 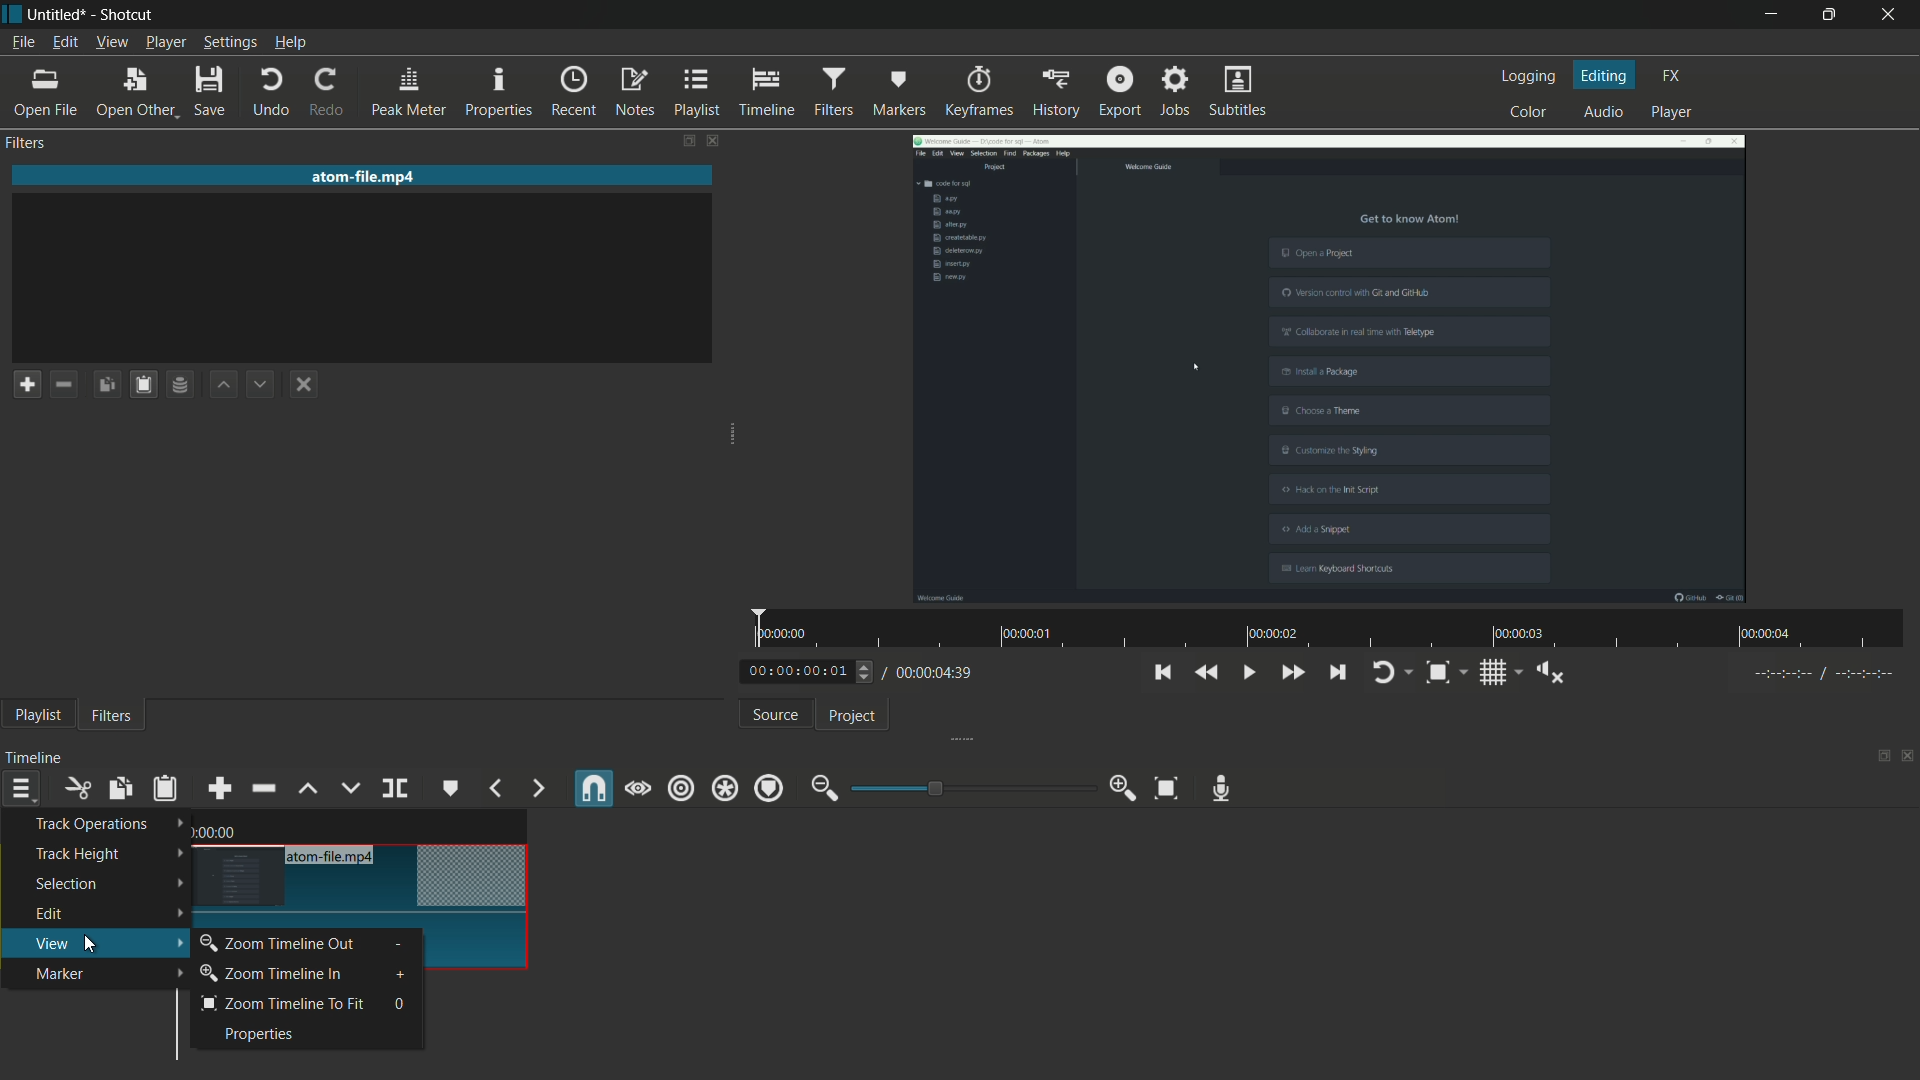 What do you see at coordinates (370, 900) in the screenshot?
I see `video in timeline` at bounding box center [370, 900].